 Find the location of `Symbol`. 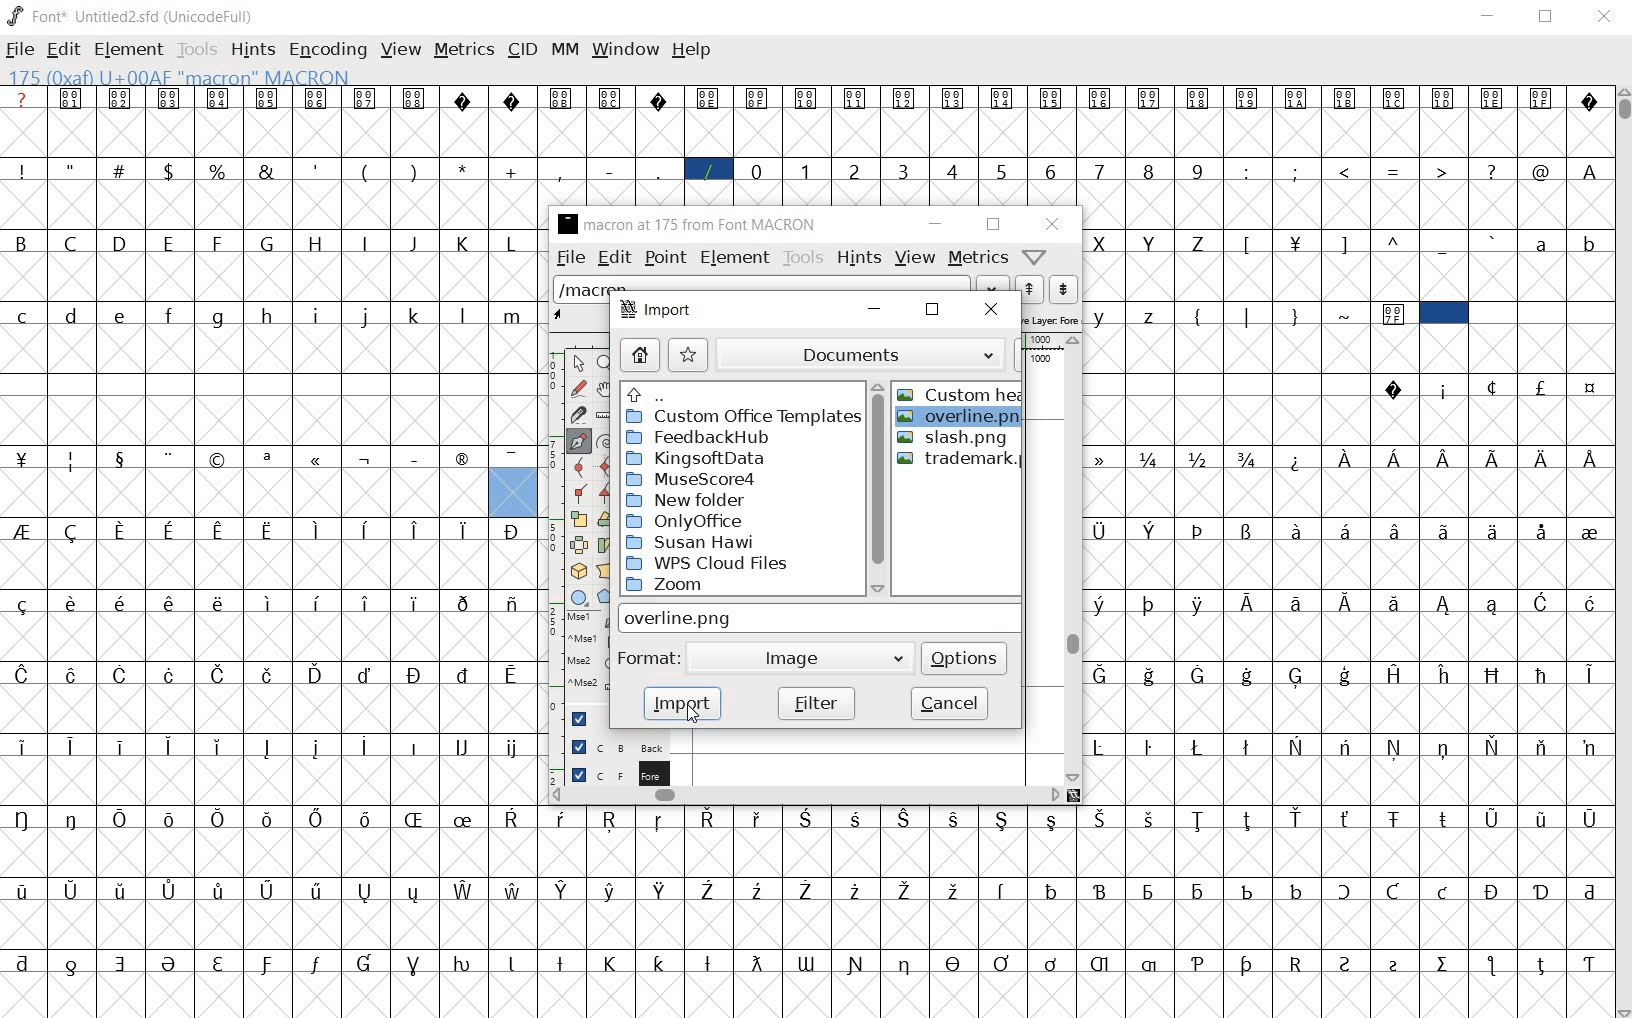

Symbol is located at coordinates (1442, 819).